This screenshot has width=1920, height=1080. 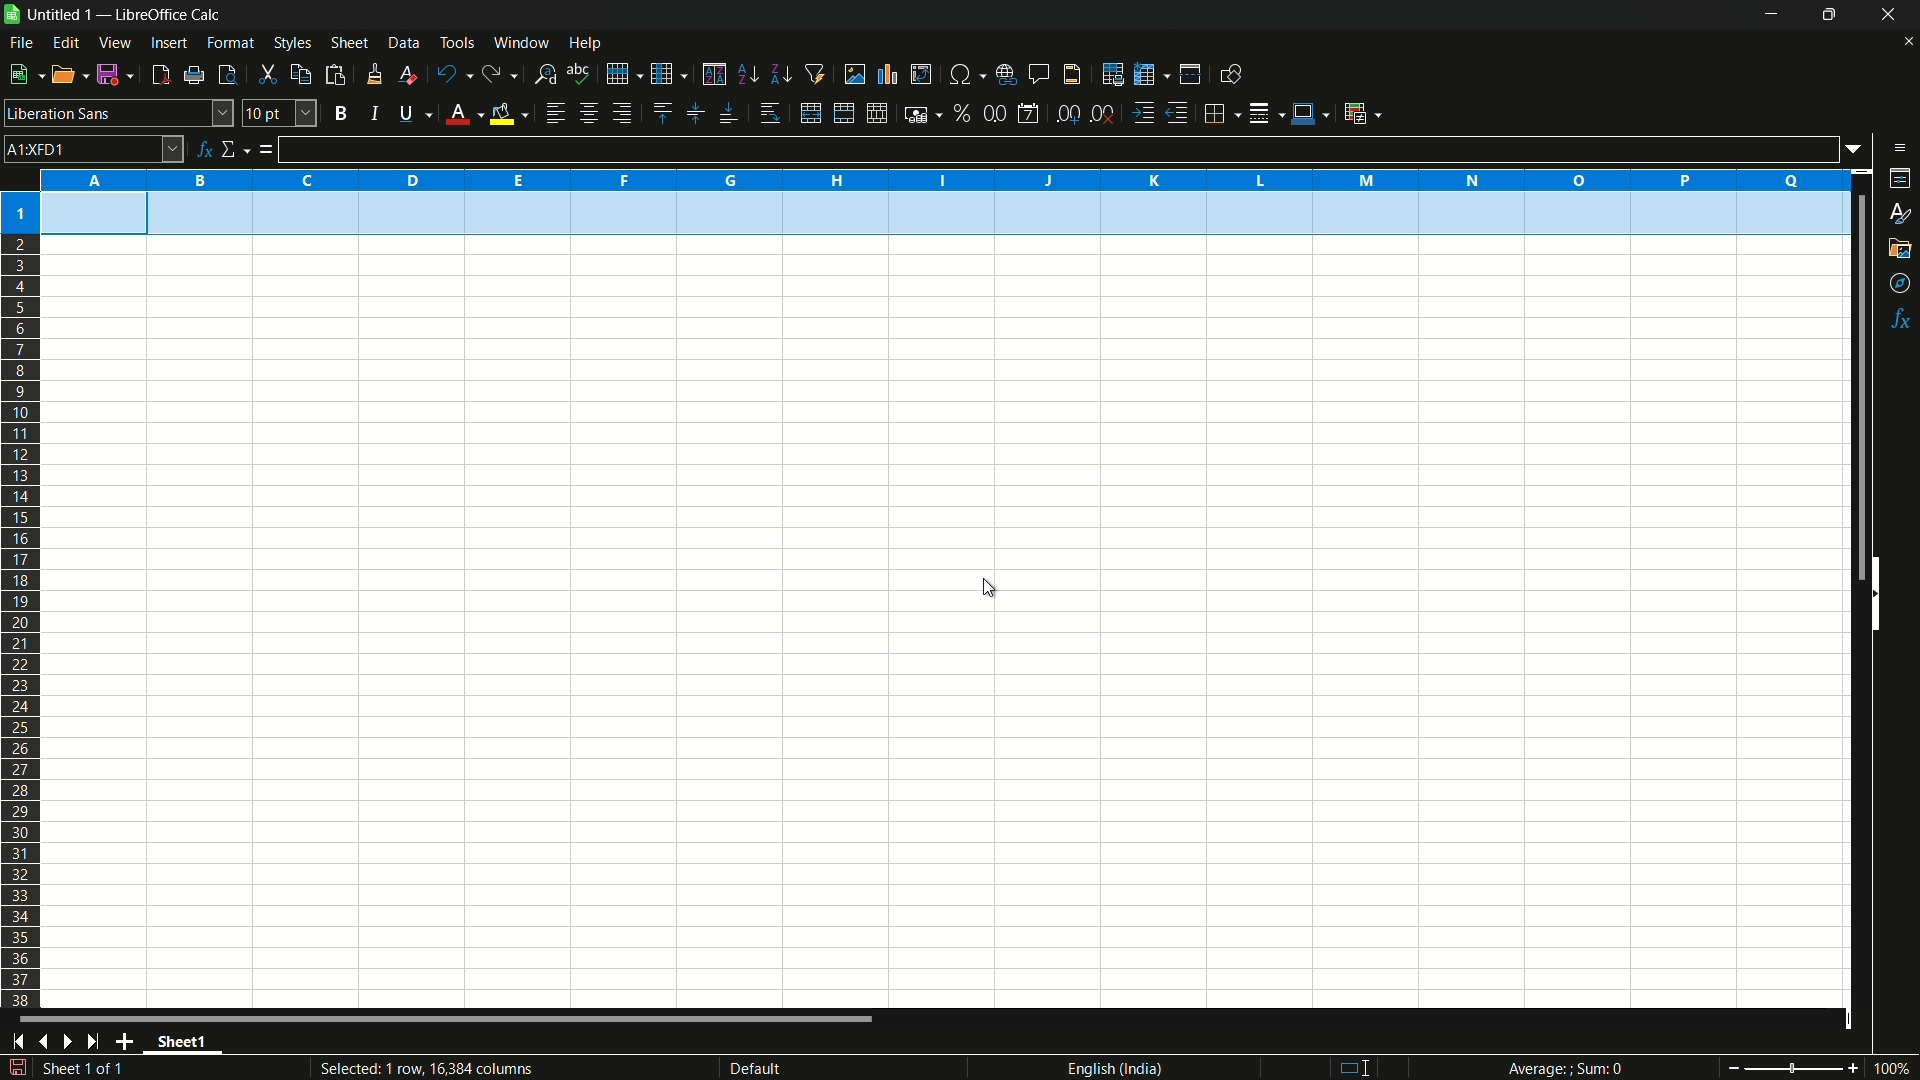 What do you see at coordinates (448, 1022) in the screenshot?
I see `scroll bar` at bounding box center [448, 1022].